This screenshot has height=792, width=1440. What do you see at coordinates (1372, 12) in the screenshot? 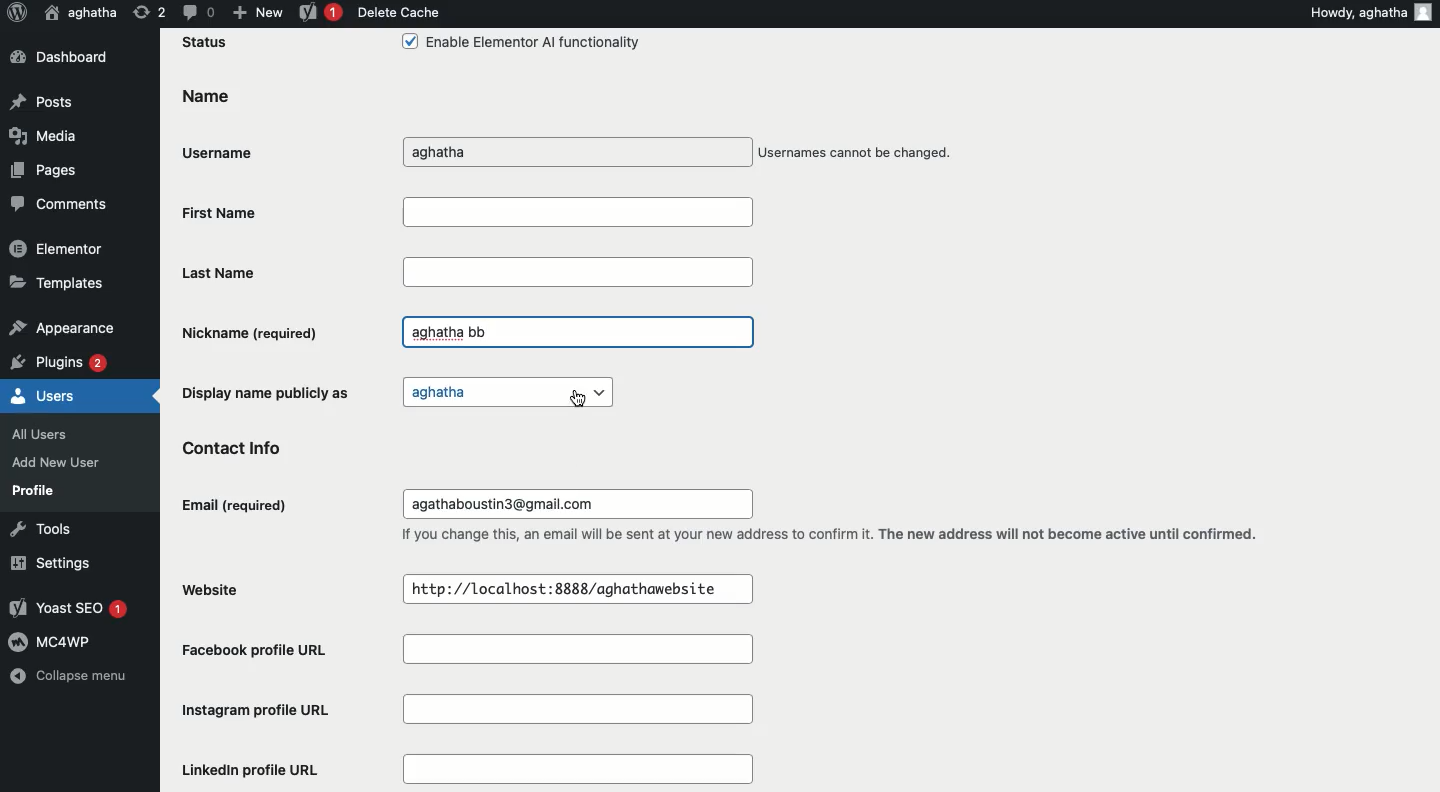
I see `Howdy, aghatha` at bounding box center [1372, 12].